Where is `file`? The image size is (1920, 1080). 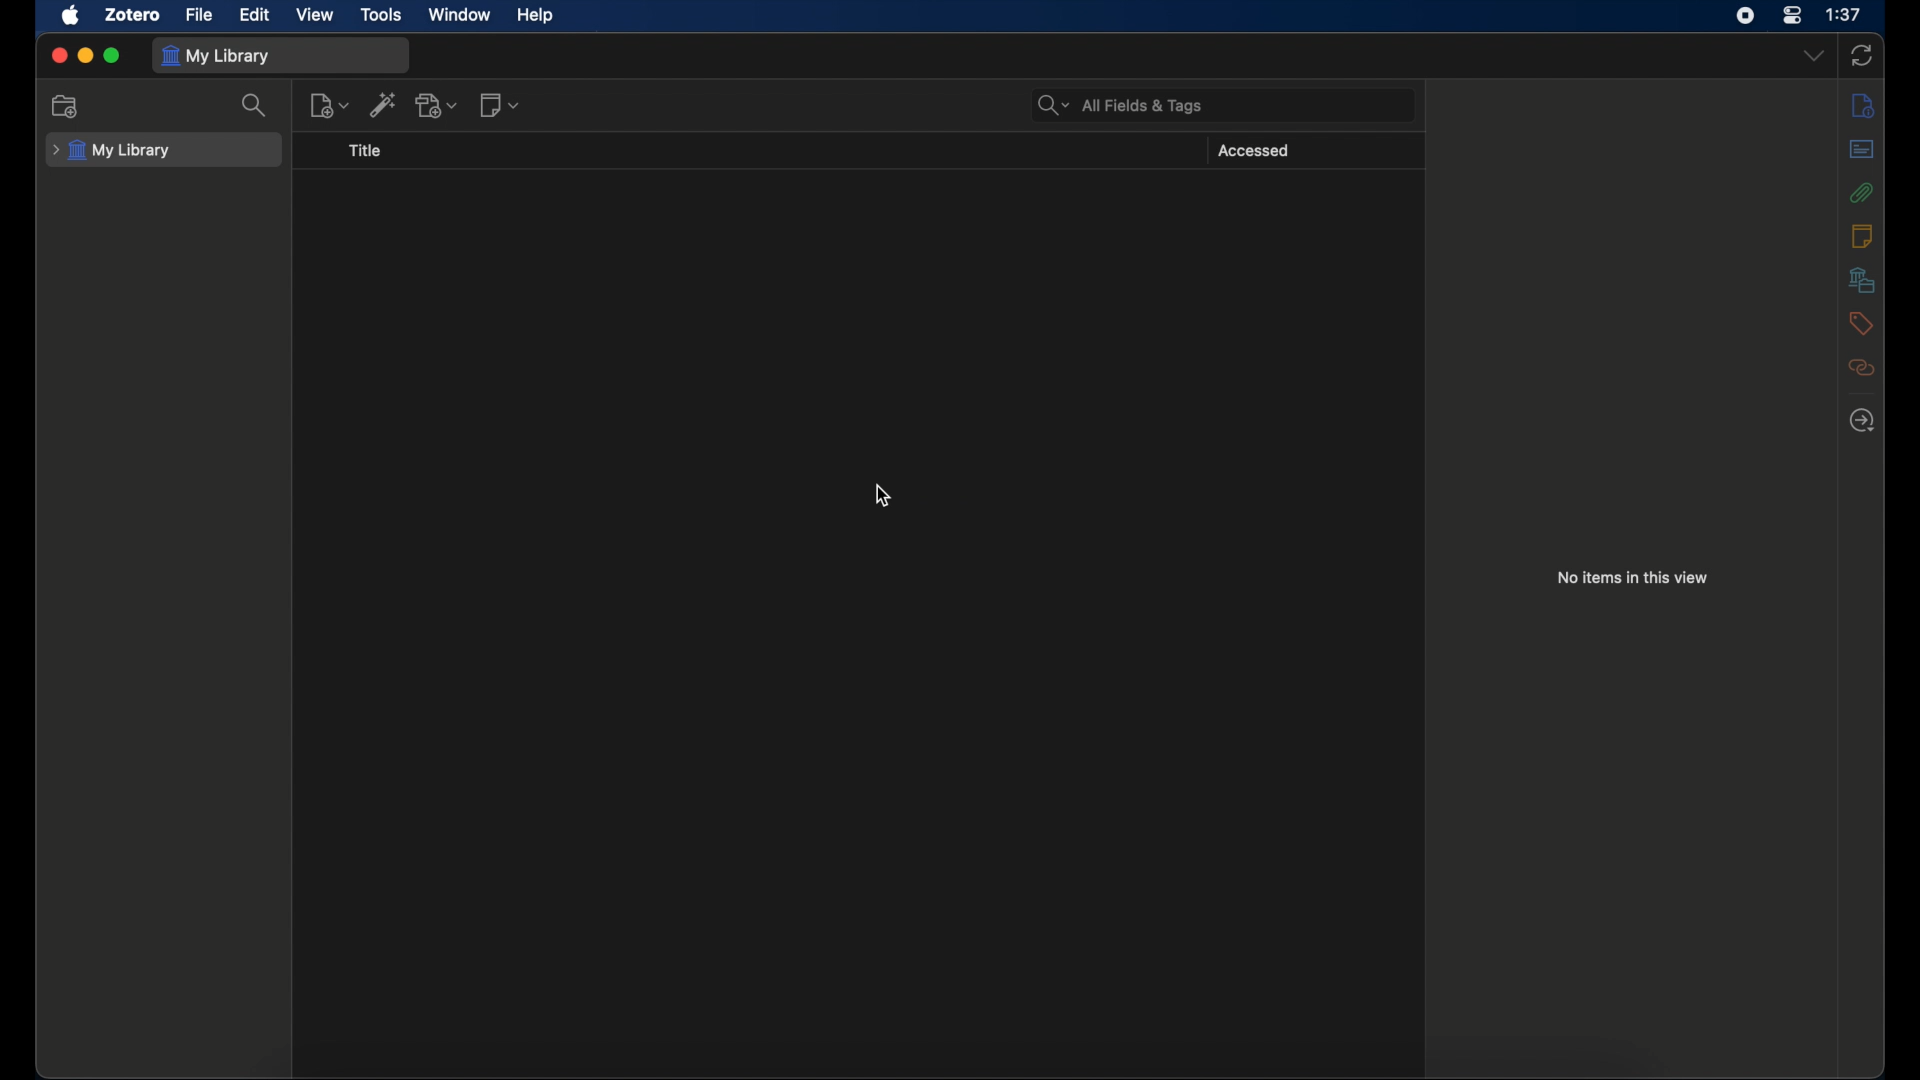
file is located at coordinates (199, 14).